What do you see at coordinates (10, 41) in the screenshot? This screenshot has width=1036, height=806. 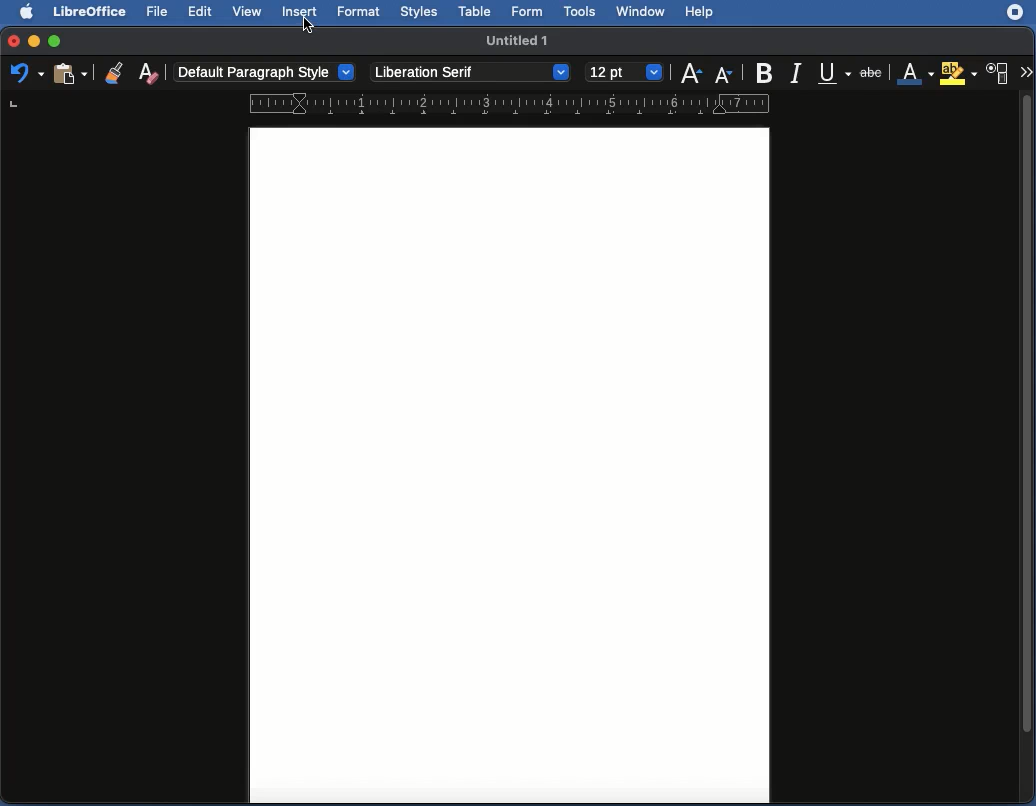 I see `Close` at bounding box center [10, 41].